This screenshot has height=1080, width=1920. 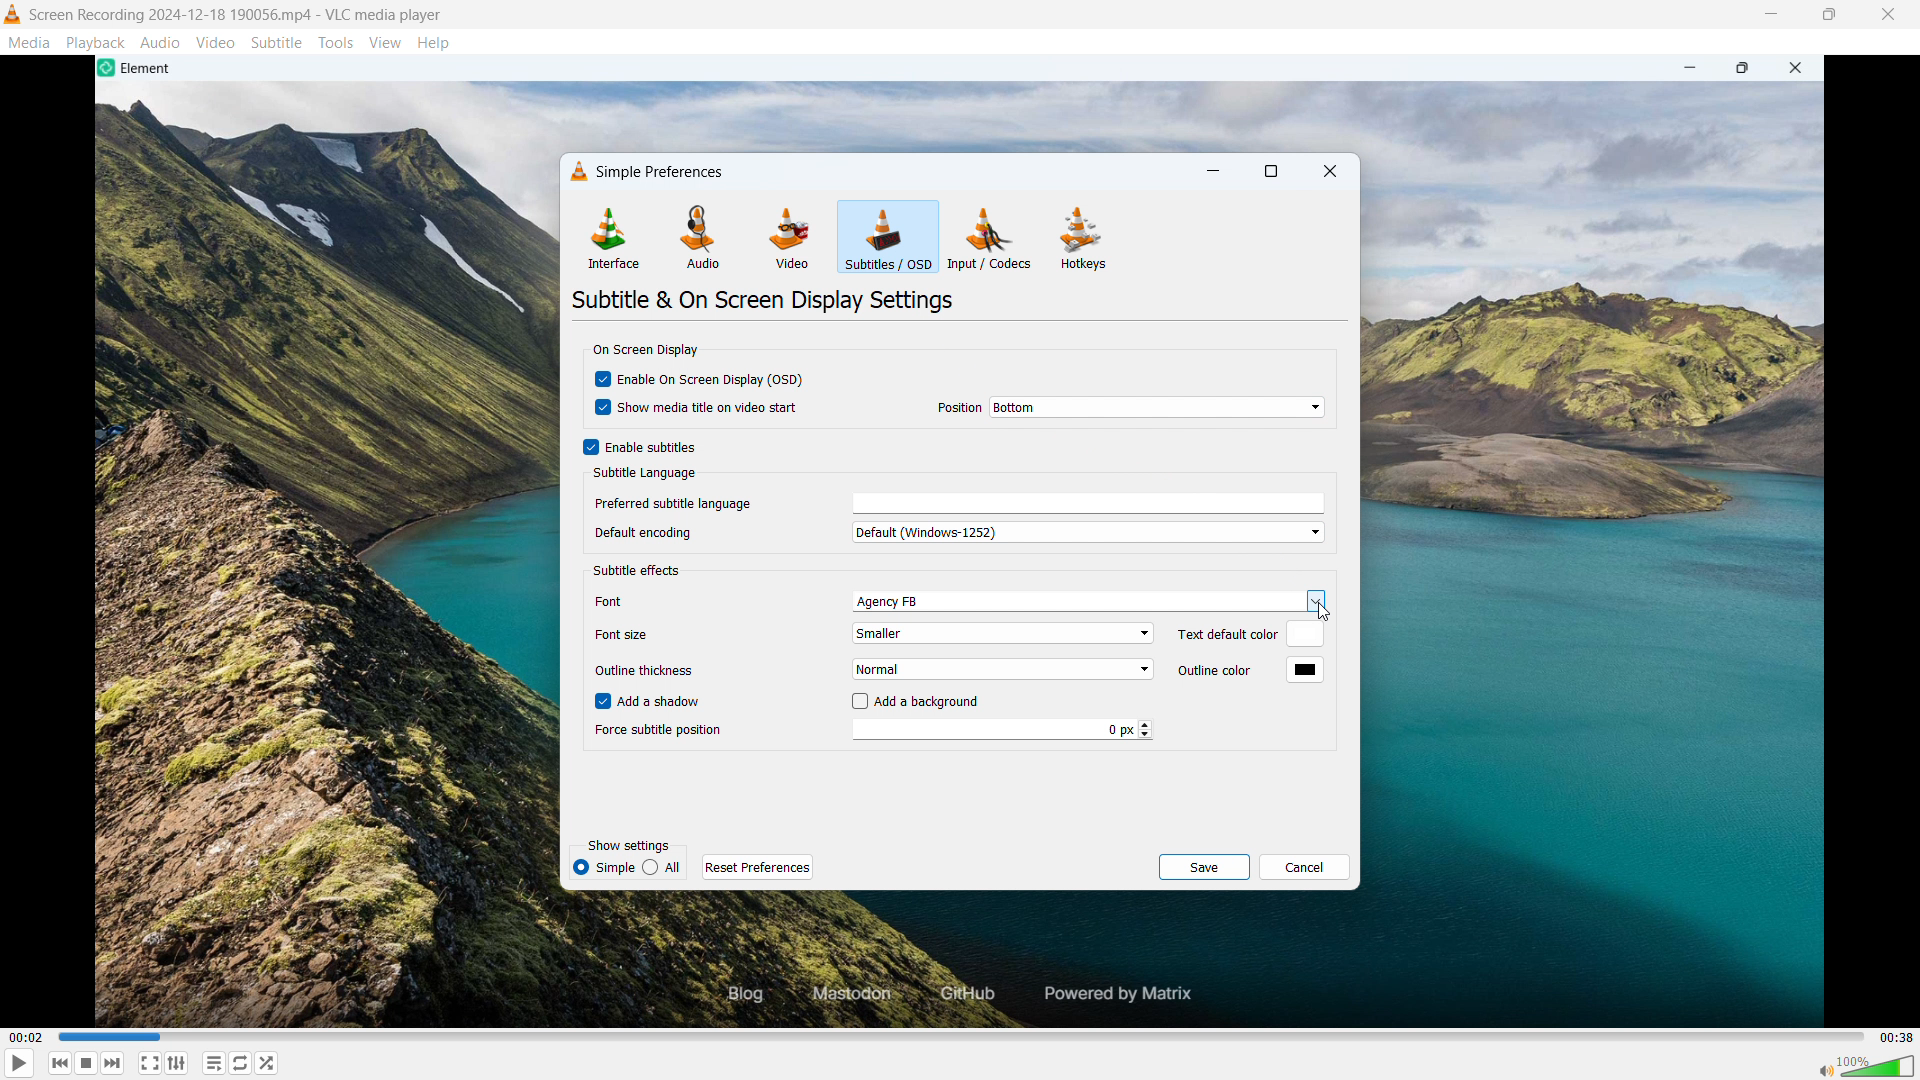 I want to click on cursor, so click(x=1325, y=610).